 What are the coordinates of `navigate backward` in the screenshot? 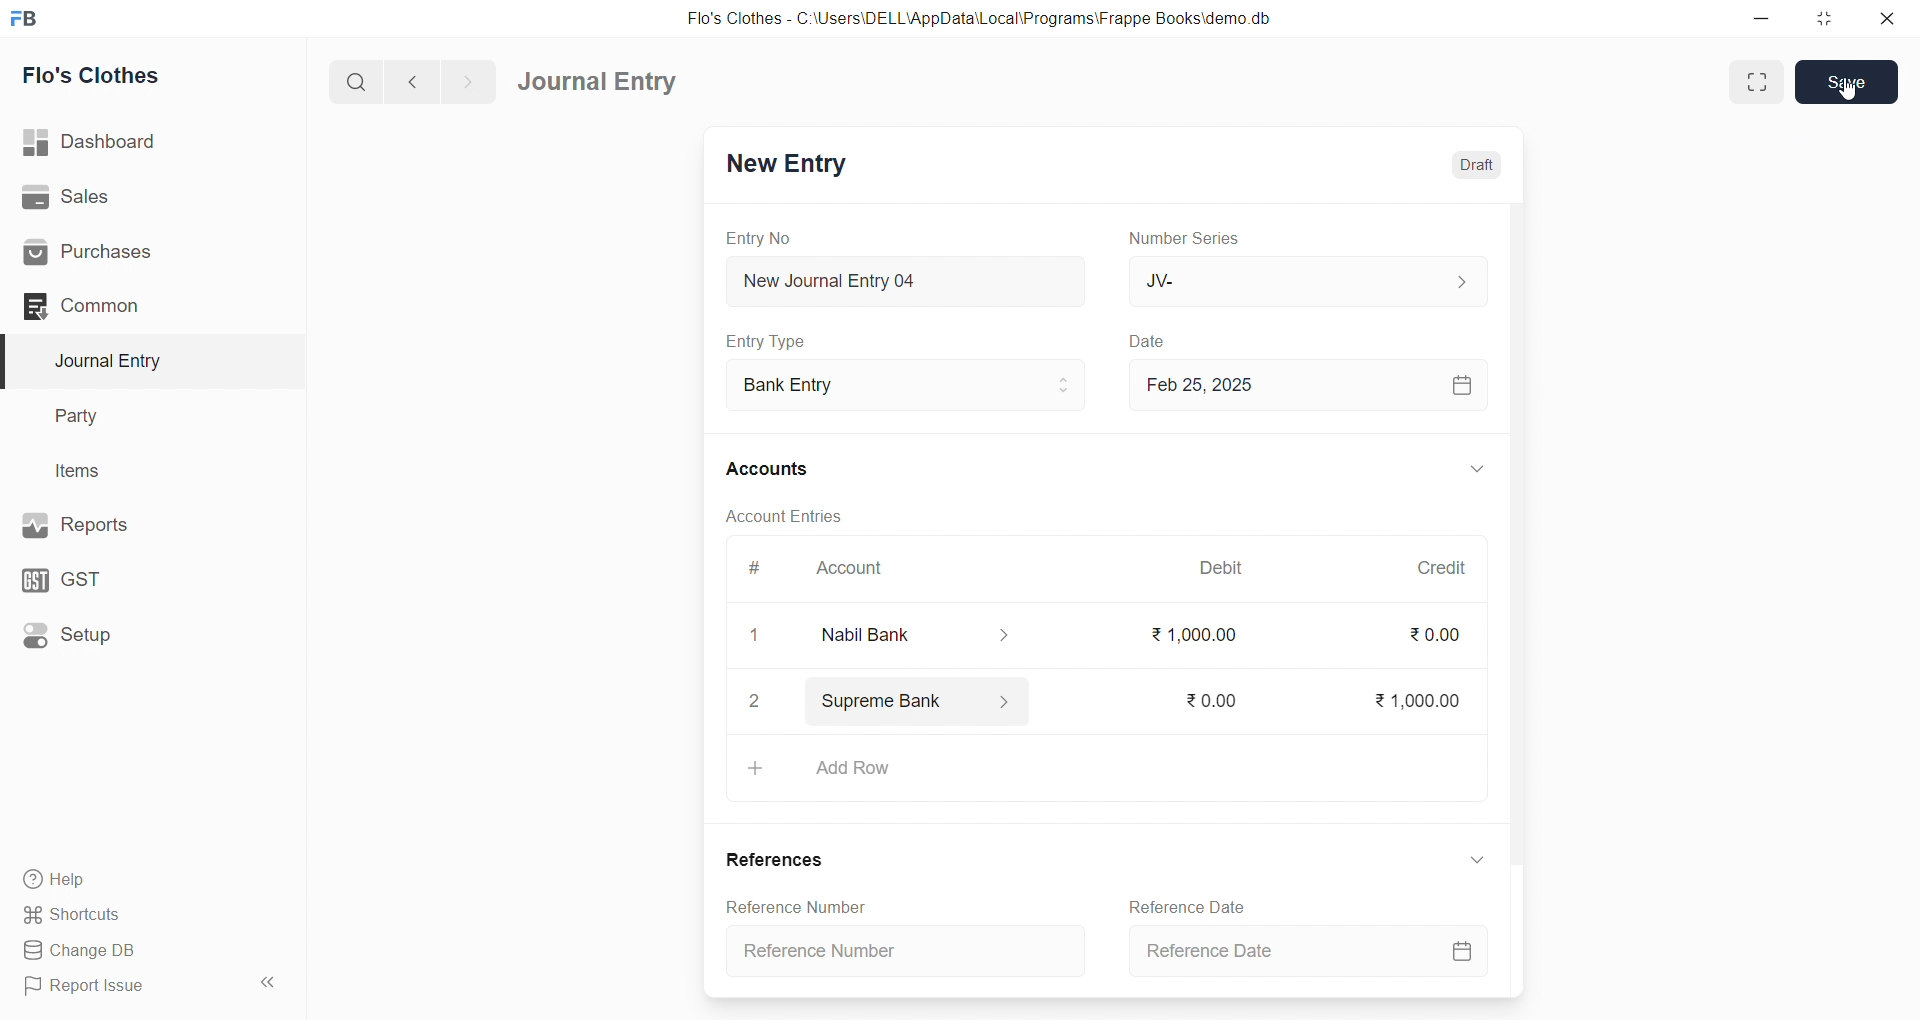 It's located at (421, 79).